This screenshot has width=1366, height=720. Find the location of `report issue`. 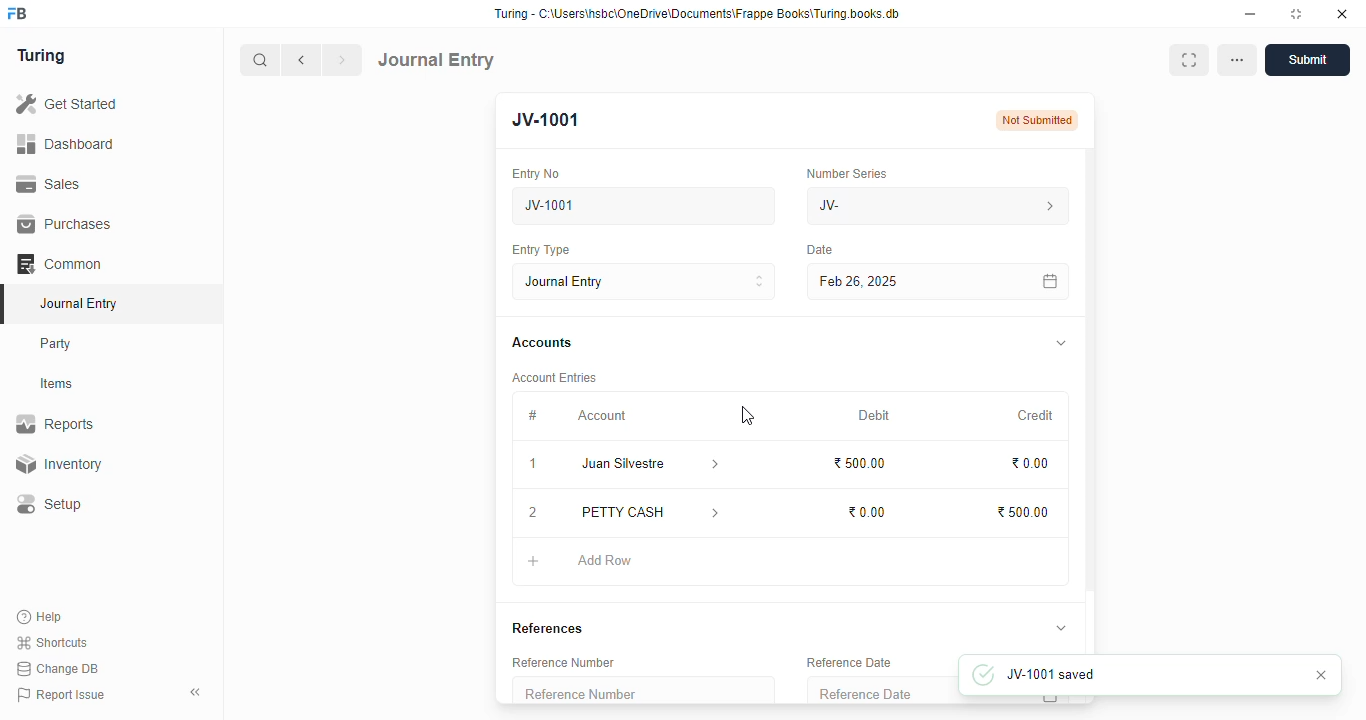

report issue is located at coordinates (61, 695).